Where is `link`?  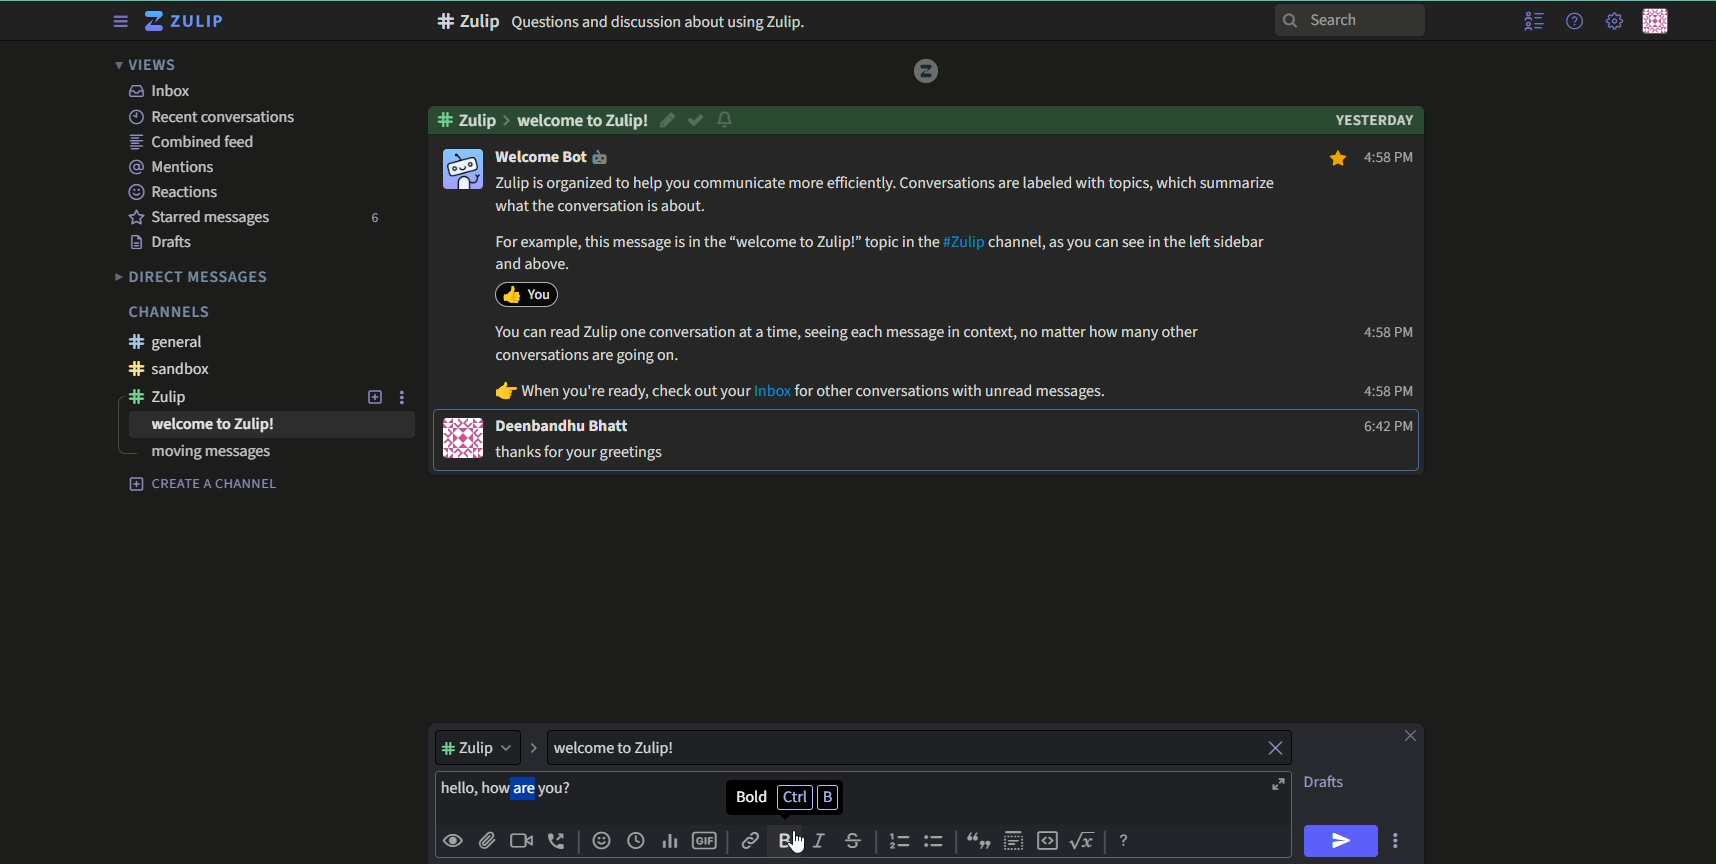 link is located at coordinates (750, 841).